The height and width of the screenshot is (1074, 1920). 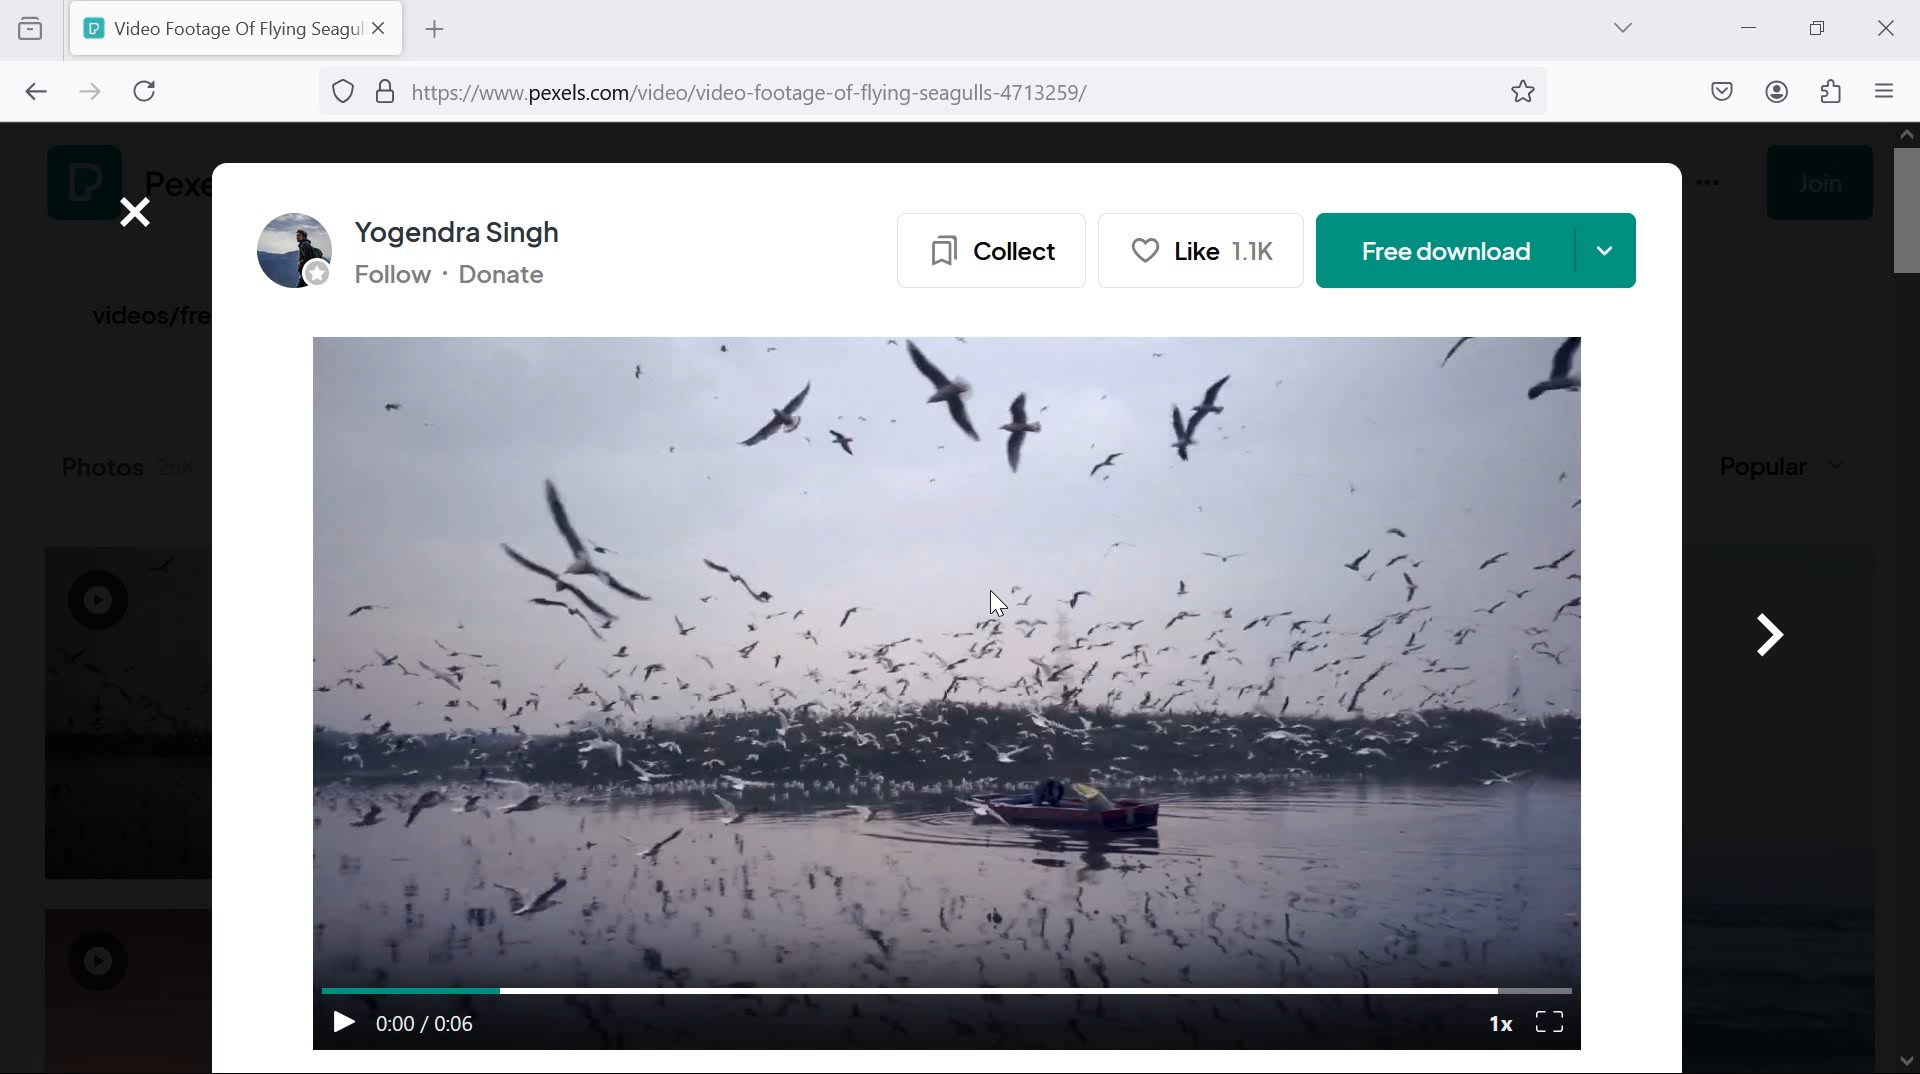 What do you see at coordinates (773, 95) in the screenshot?
I see `https://www.pexels.com/video/video-footage-of-flying-seagulls-4713259/` at bounding box center [773, 95].